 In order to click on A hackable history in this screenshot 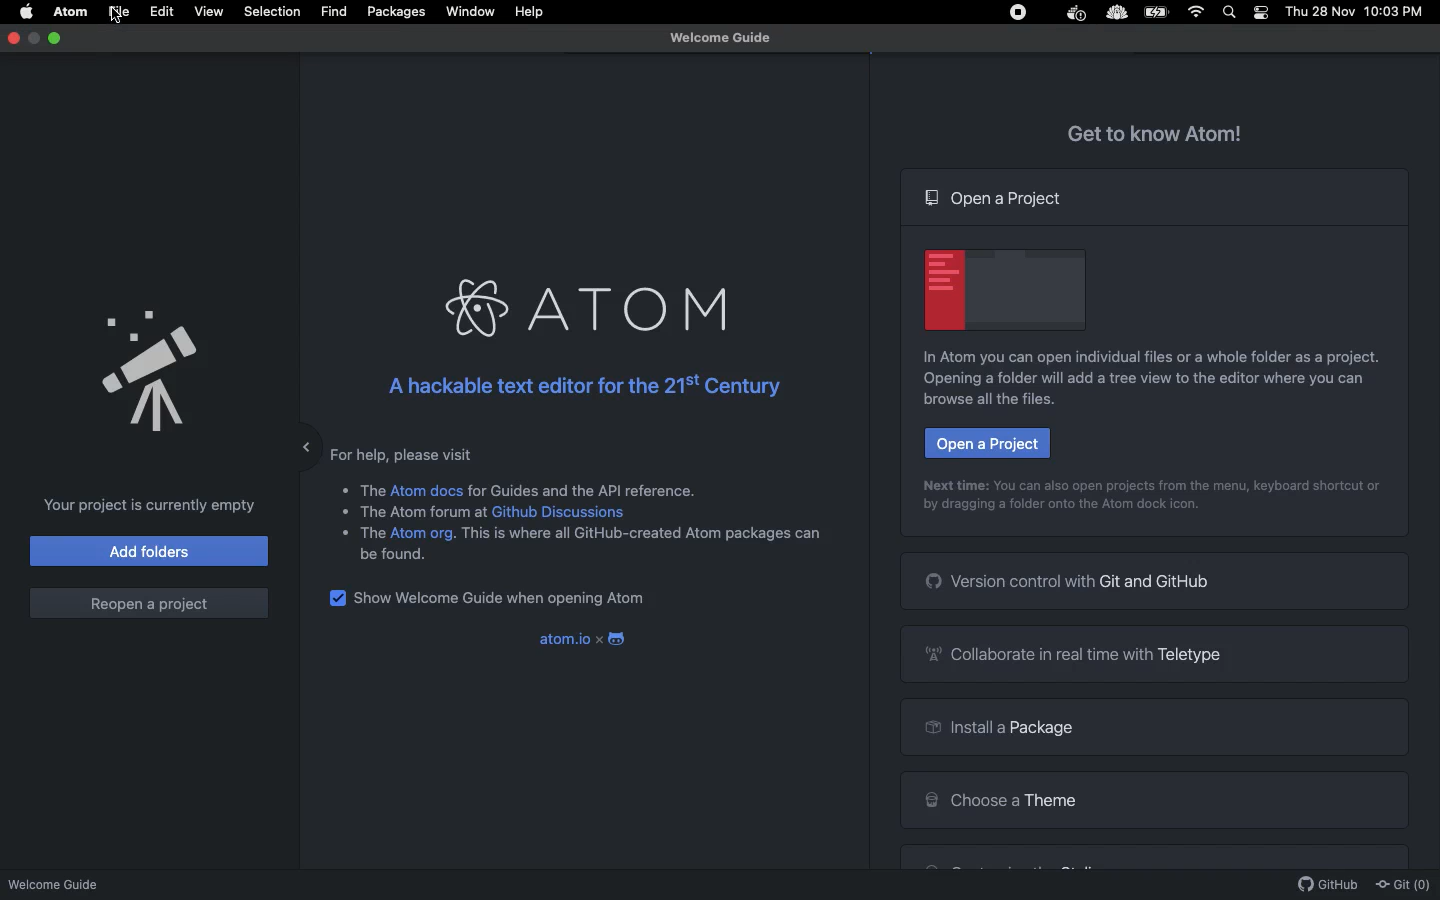, I will do `click(578, 386)`.